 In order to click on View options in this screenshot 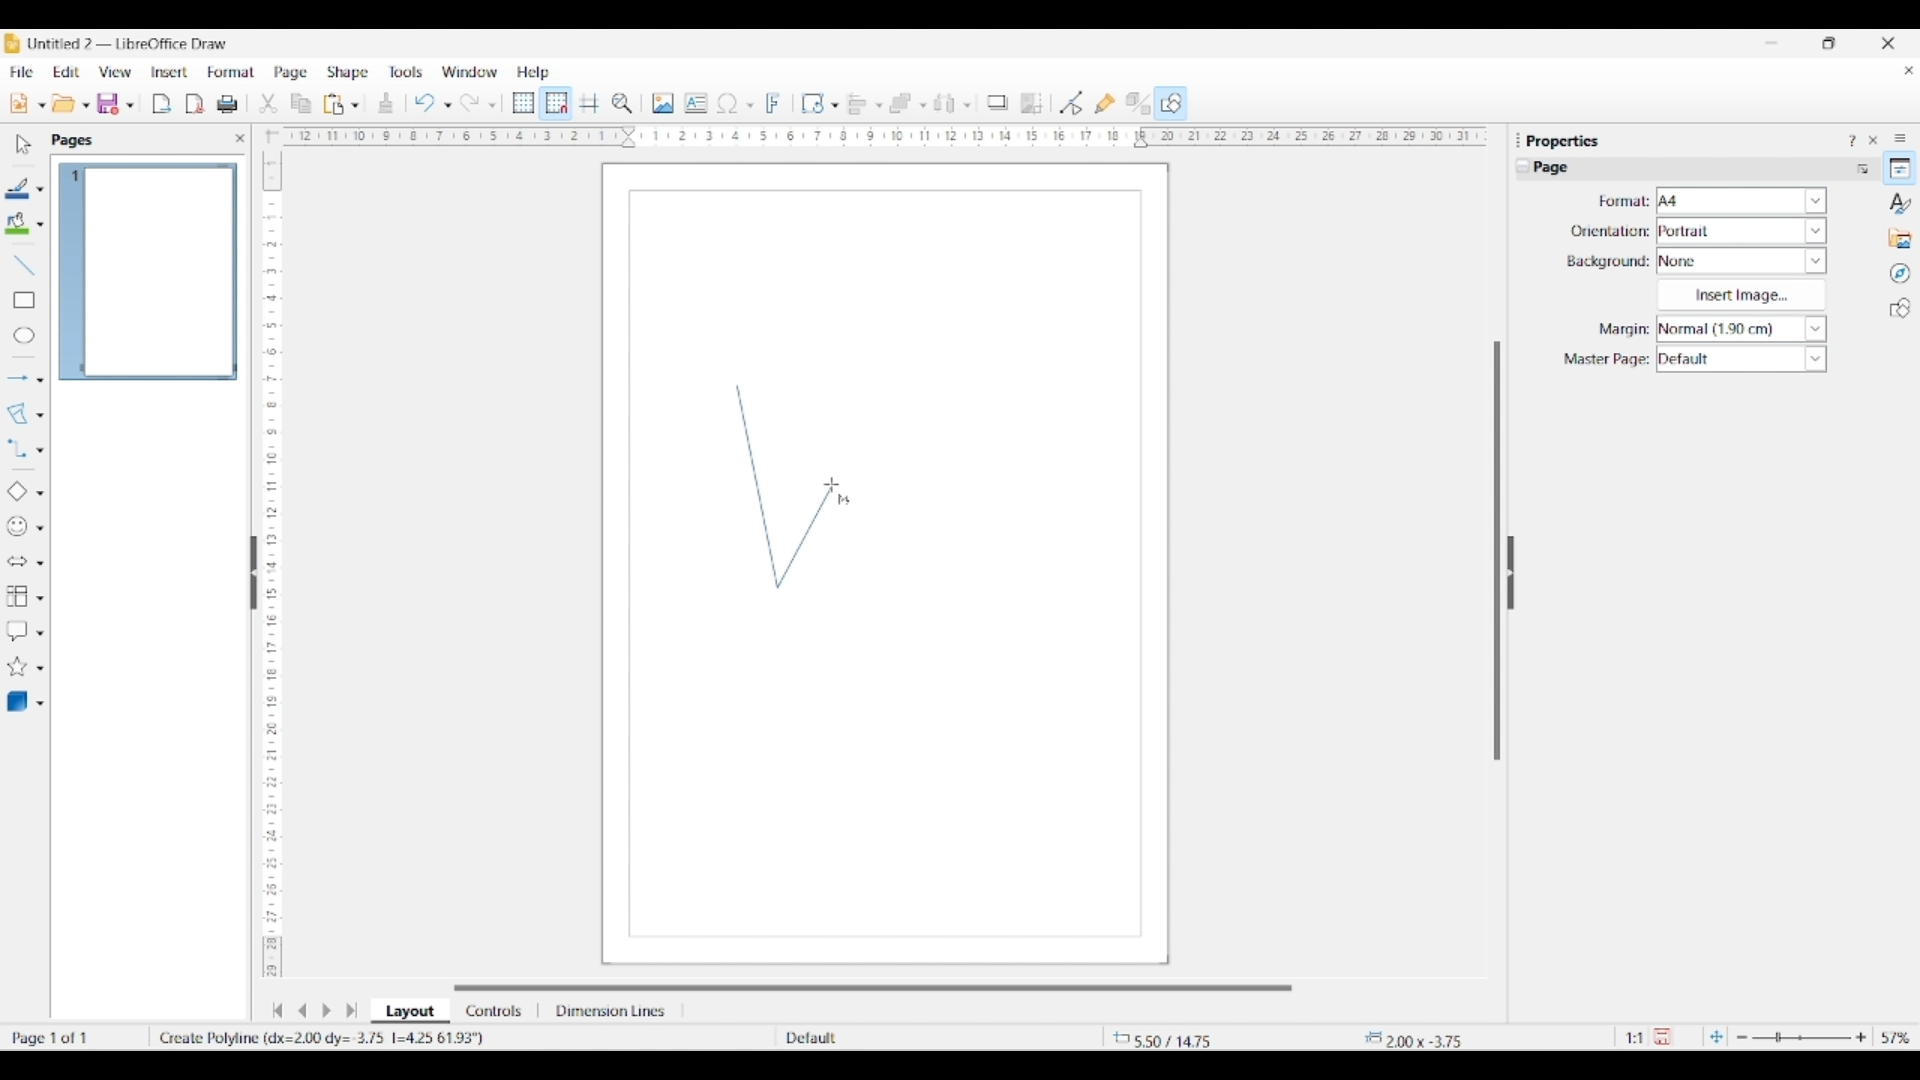, I will do `click(114, 72)`.